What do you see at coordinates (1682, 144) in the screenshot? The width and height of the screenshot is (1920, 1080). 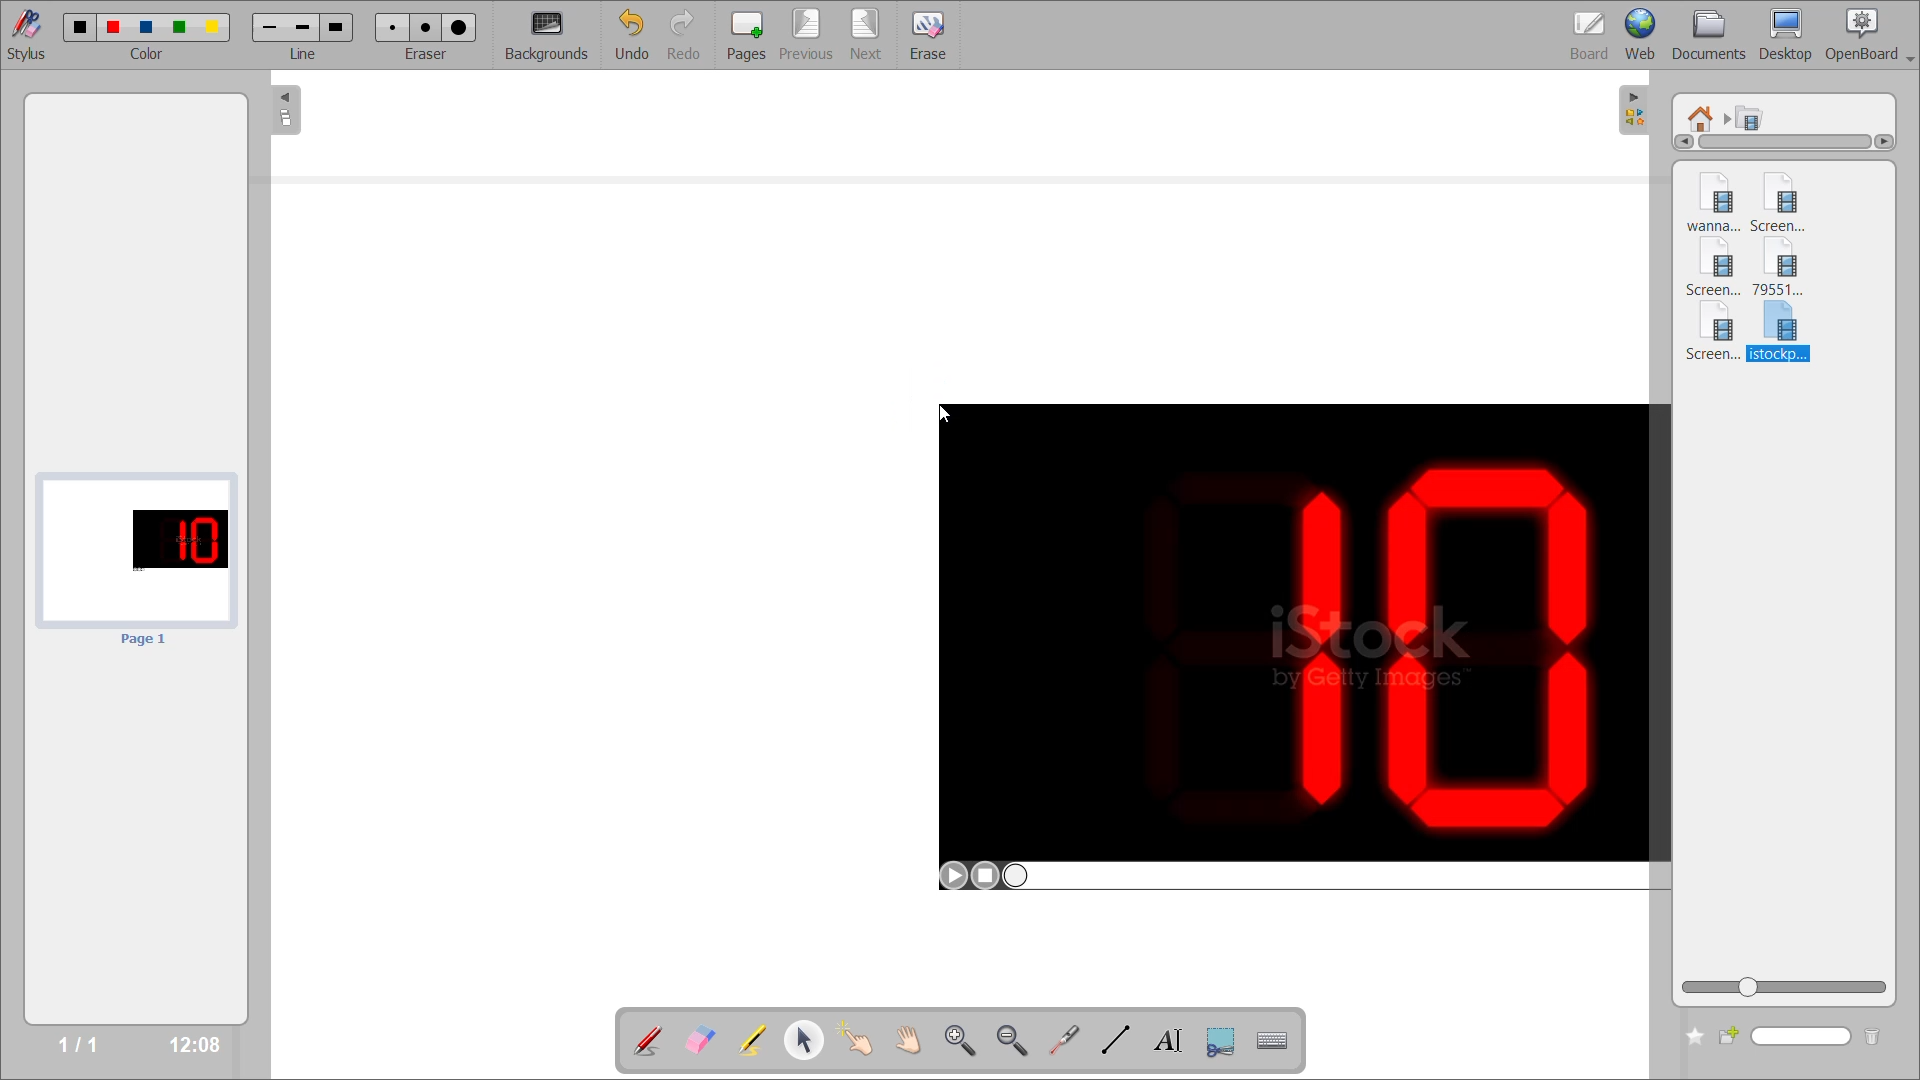 I see `Left arrow` at bounding box center [1682, 144].